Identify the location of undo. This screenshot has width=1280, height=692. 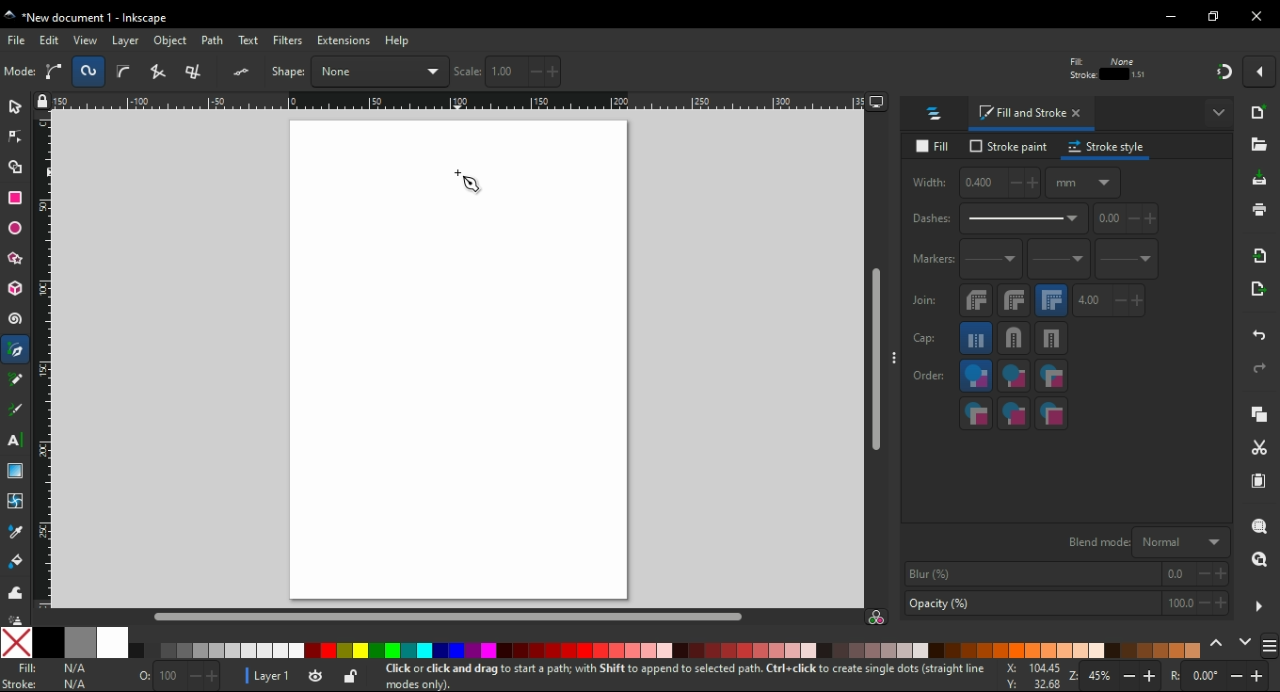
(1261, 332).